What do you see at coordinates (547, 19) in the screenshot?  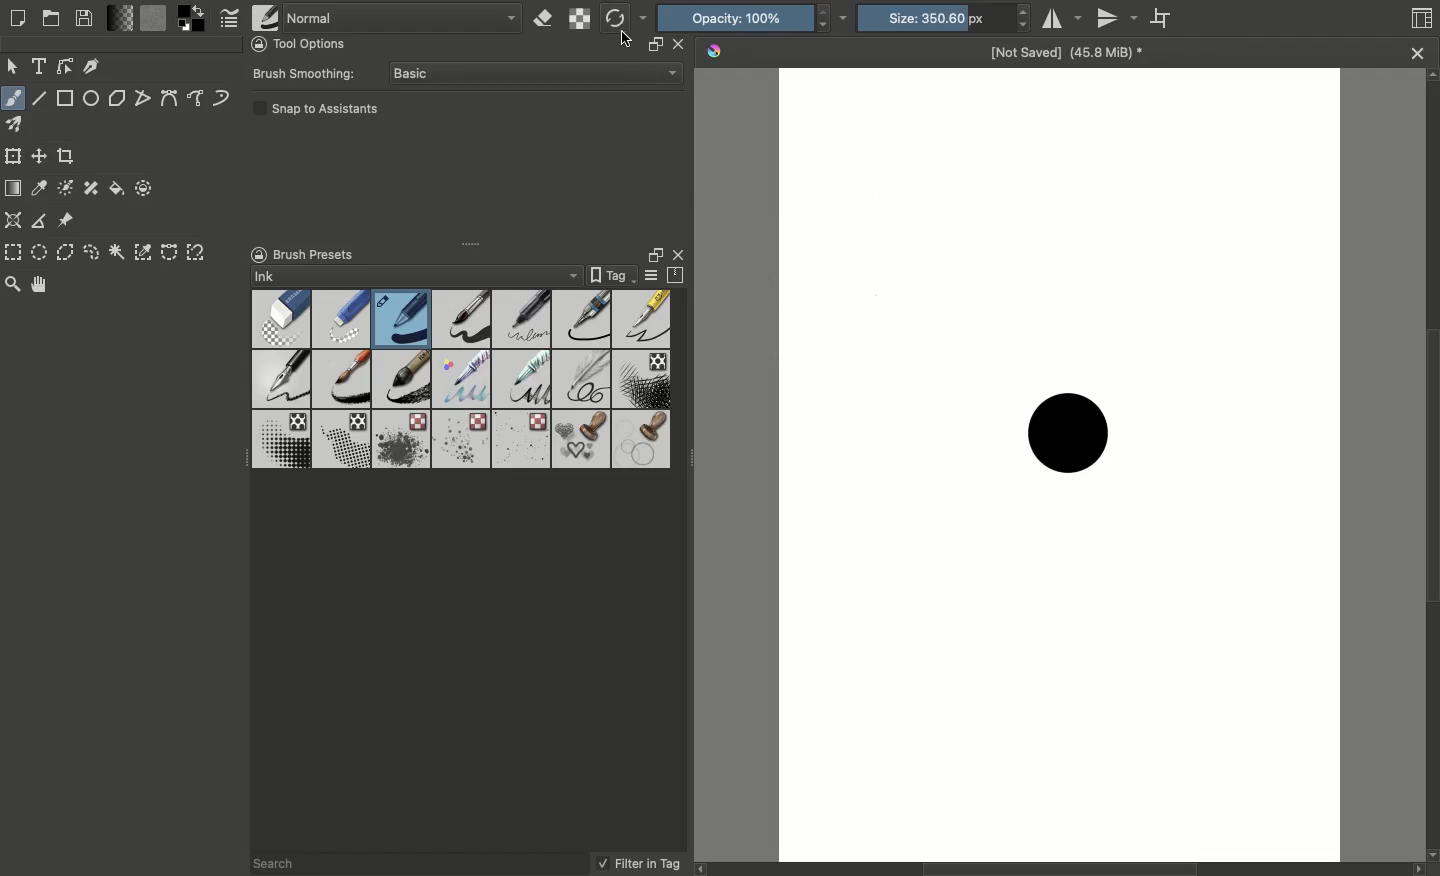 I see `Set eraser mode` at bounding box center [547, 19].